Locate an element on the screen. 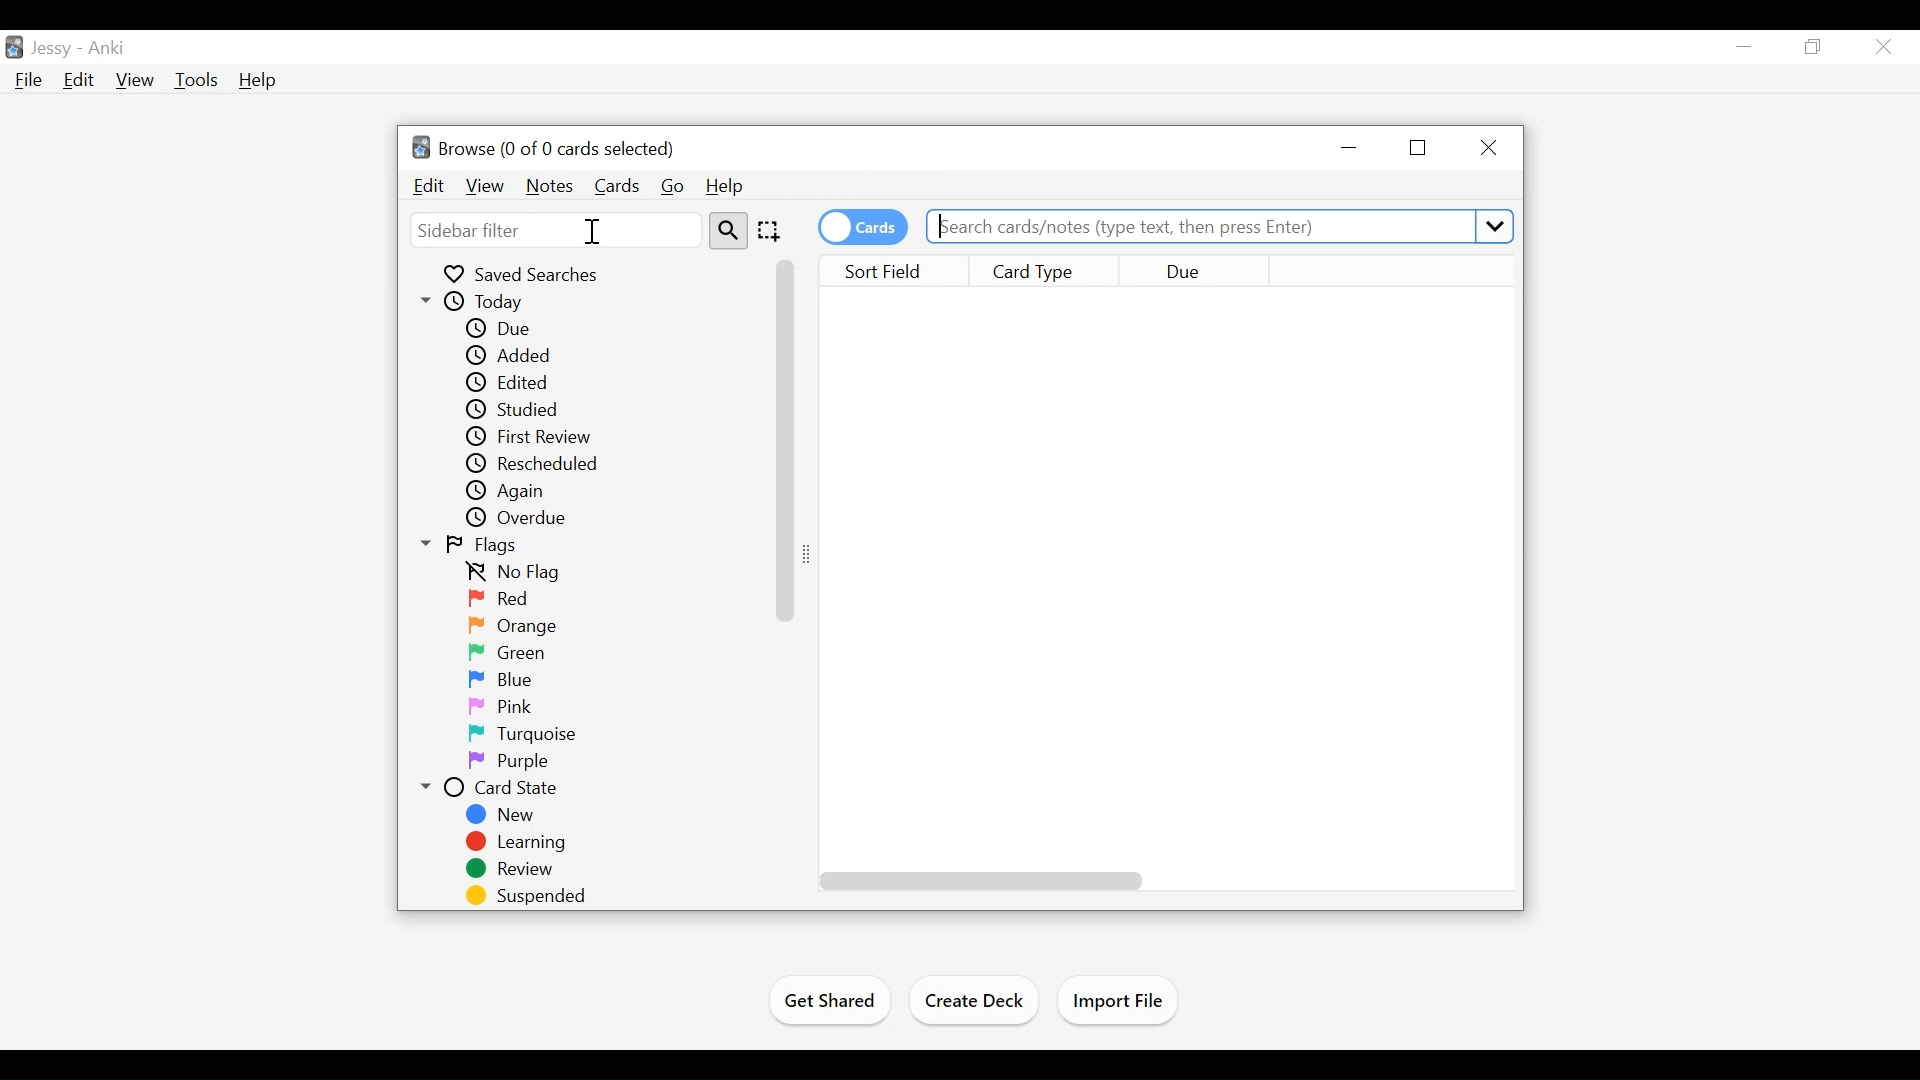 This screenshot has width=1920, height=1080. User Name is located at coordinates (52, 49).